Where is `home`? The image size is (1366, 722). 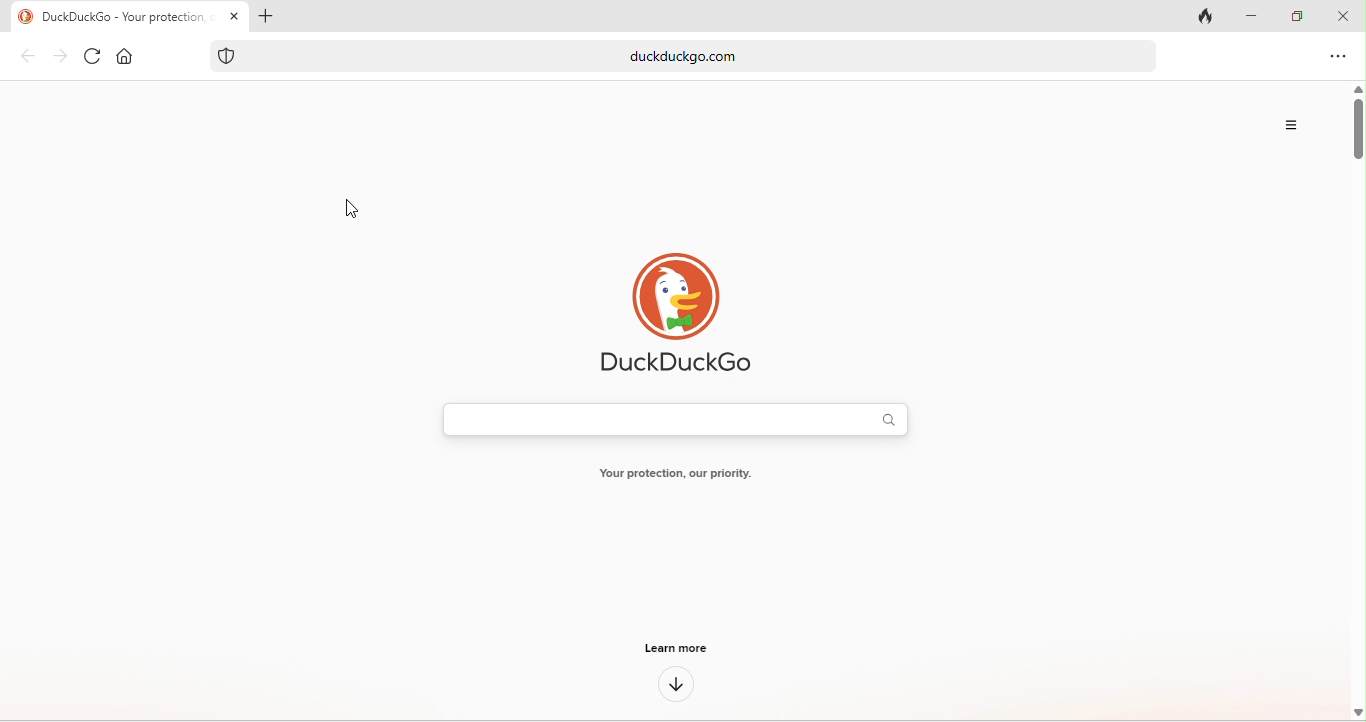
home is located at coordinates (125, 52).